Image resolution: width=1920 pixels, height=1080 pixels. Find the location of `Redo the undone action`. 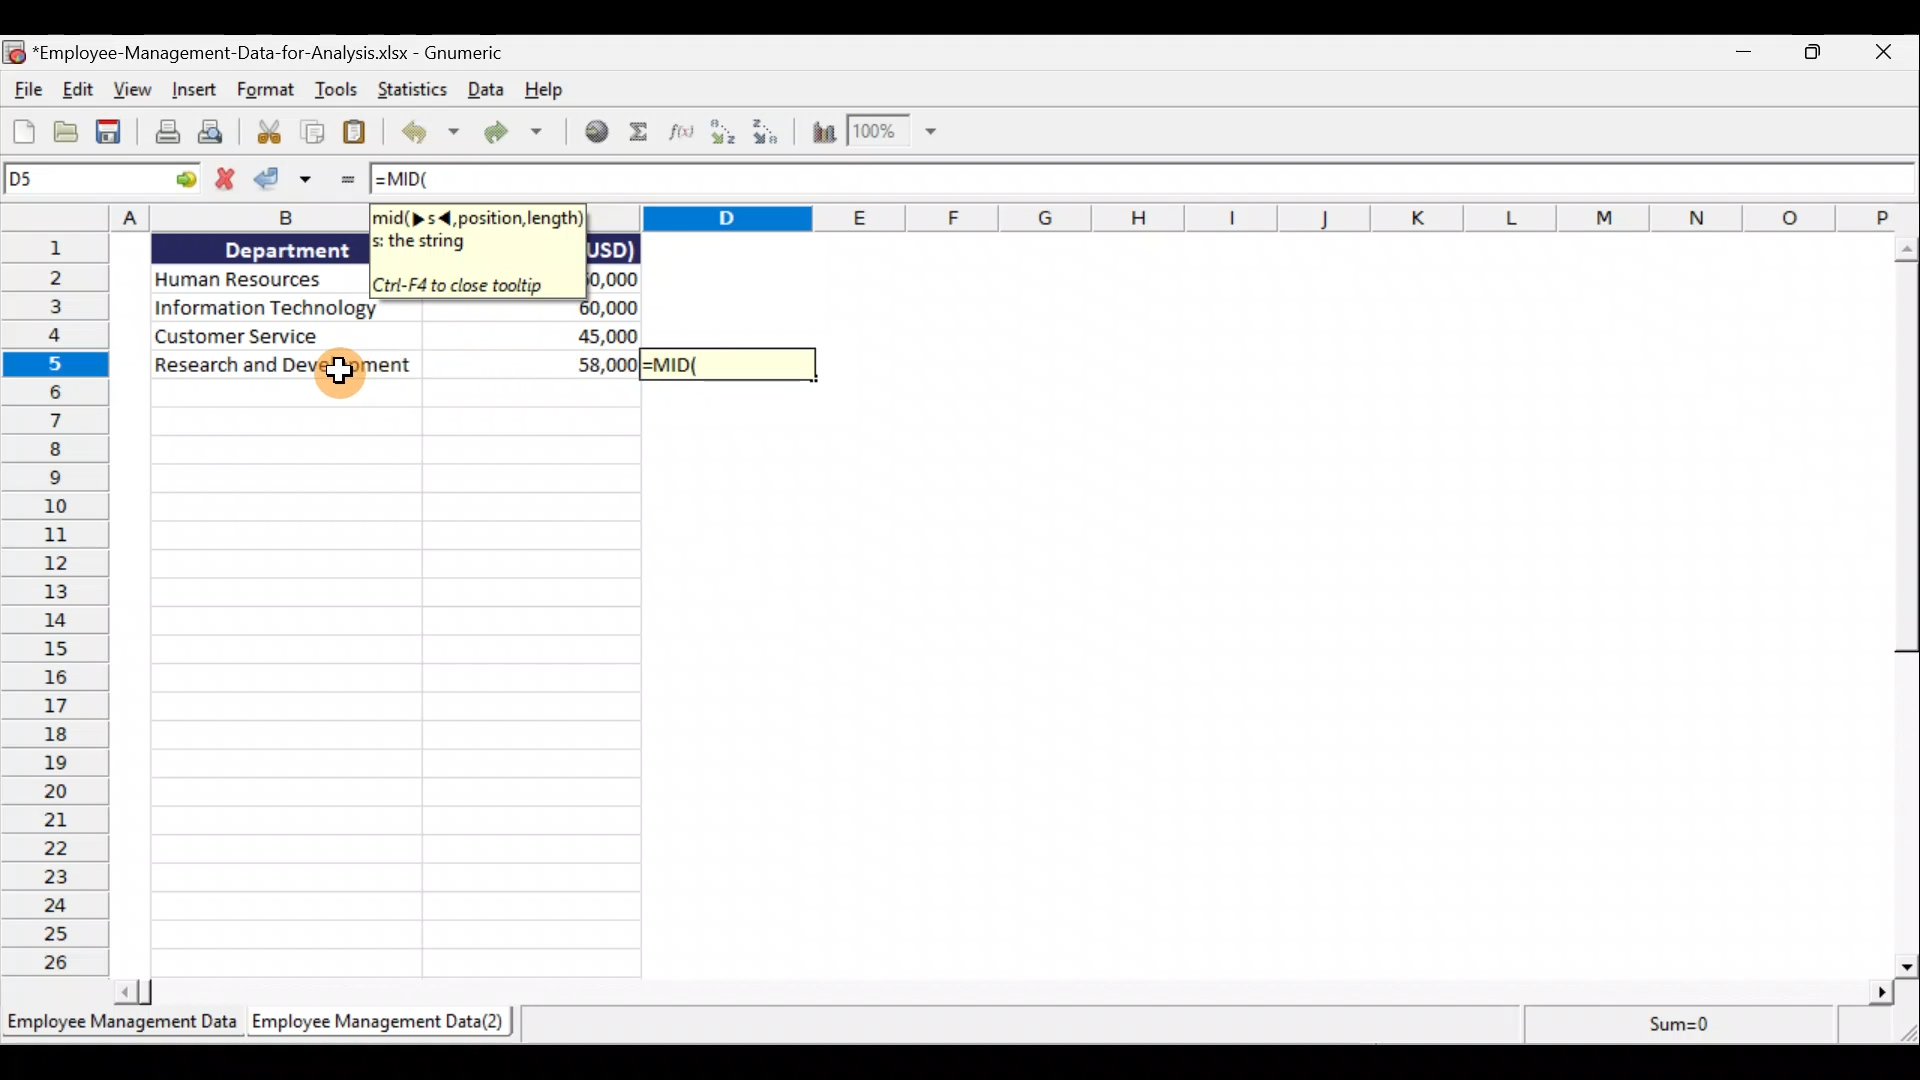

Redo the undone action is located at coordinates (517, 132).